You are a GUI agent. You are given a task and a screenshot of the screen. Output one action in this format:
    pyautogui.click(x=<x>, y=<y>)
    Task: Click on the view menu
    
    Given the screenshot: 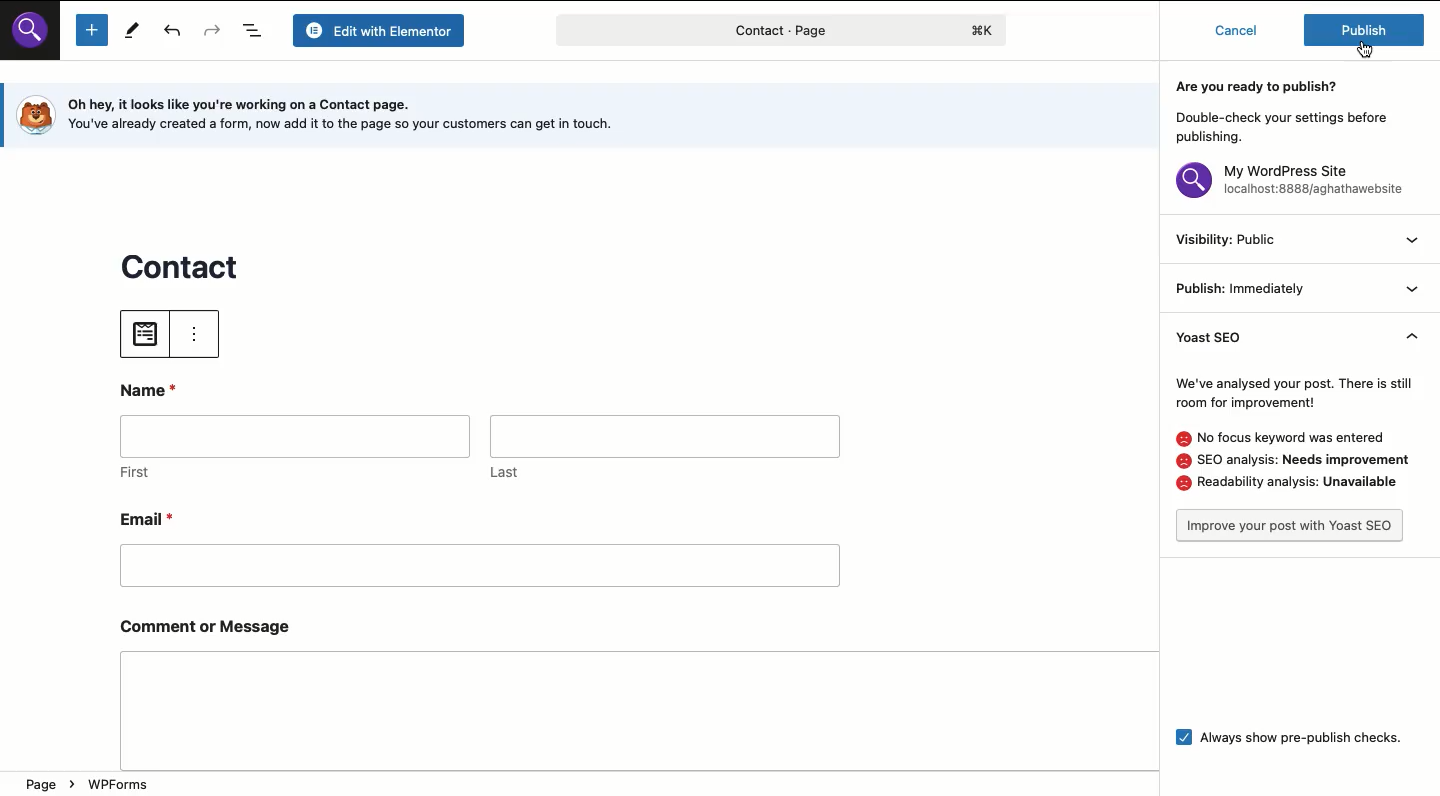 What is the action you would take?
    pyautogui.click(x=1411, y=261)
    